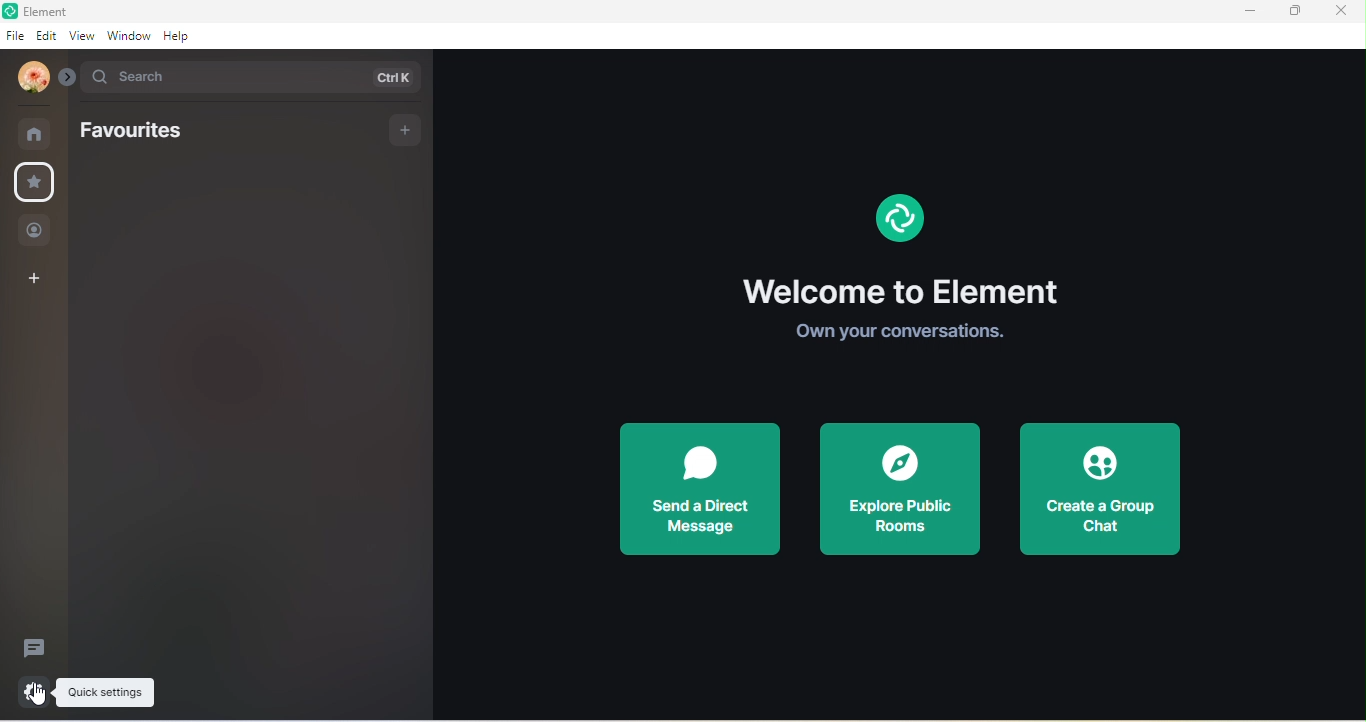 This screenshot has width=1366, height=722. What do you see at coordinates (903, 332) in the screenshot?
I see `own your conversations` at bounding box center [903, 332].